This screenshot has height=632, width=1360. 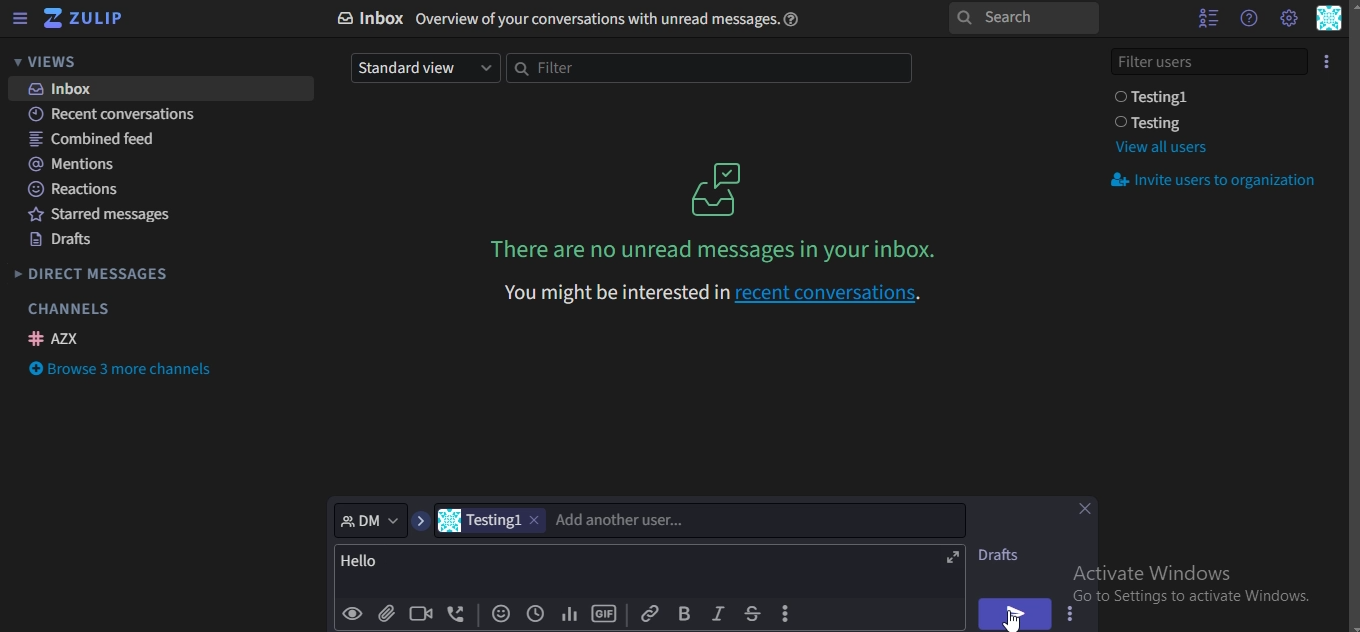 What do you see at coordinates (1211, 59) in the screenshot?
I see `filter users` at bounding box center [1211, 59].